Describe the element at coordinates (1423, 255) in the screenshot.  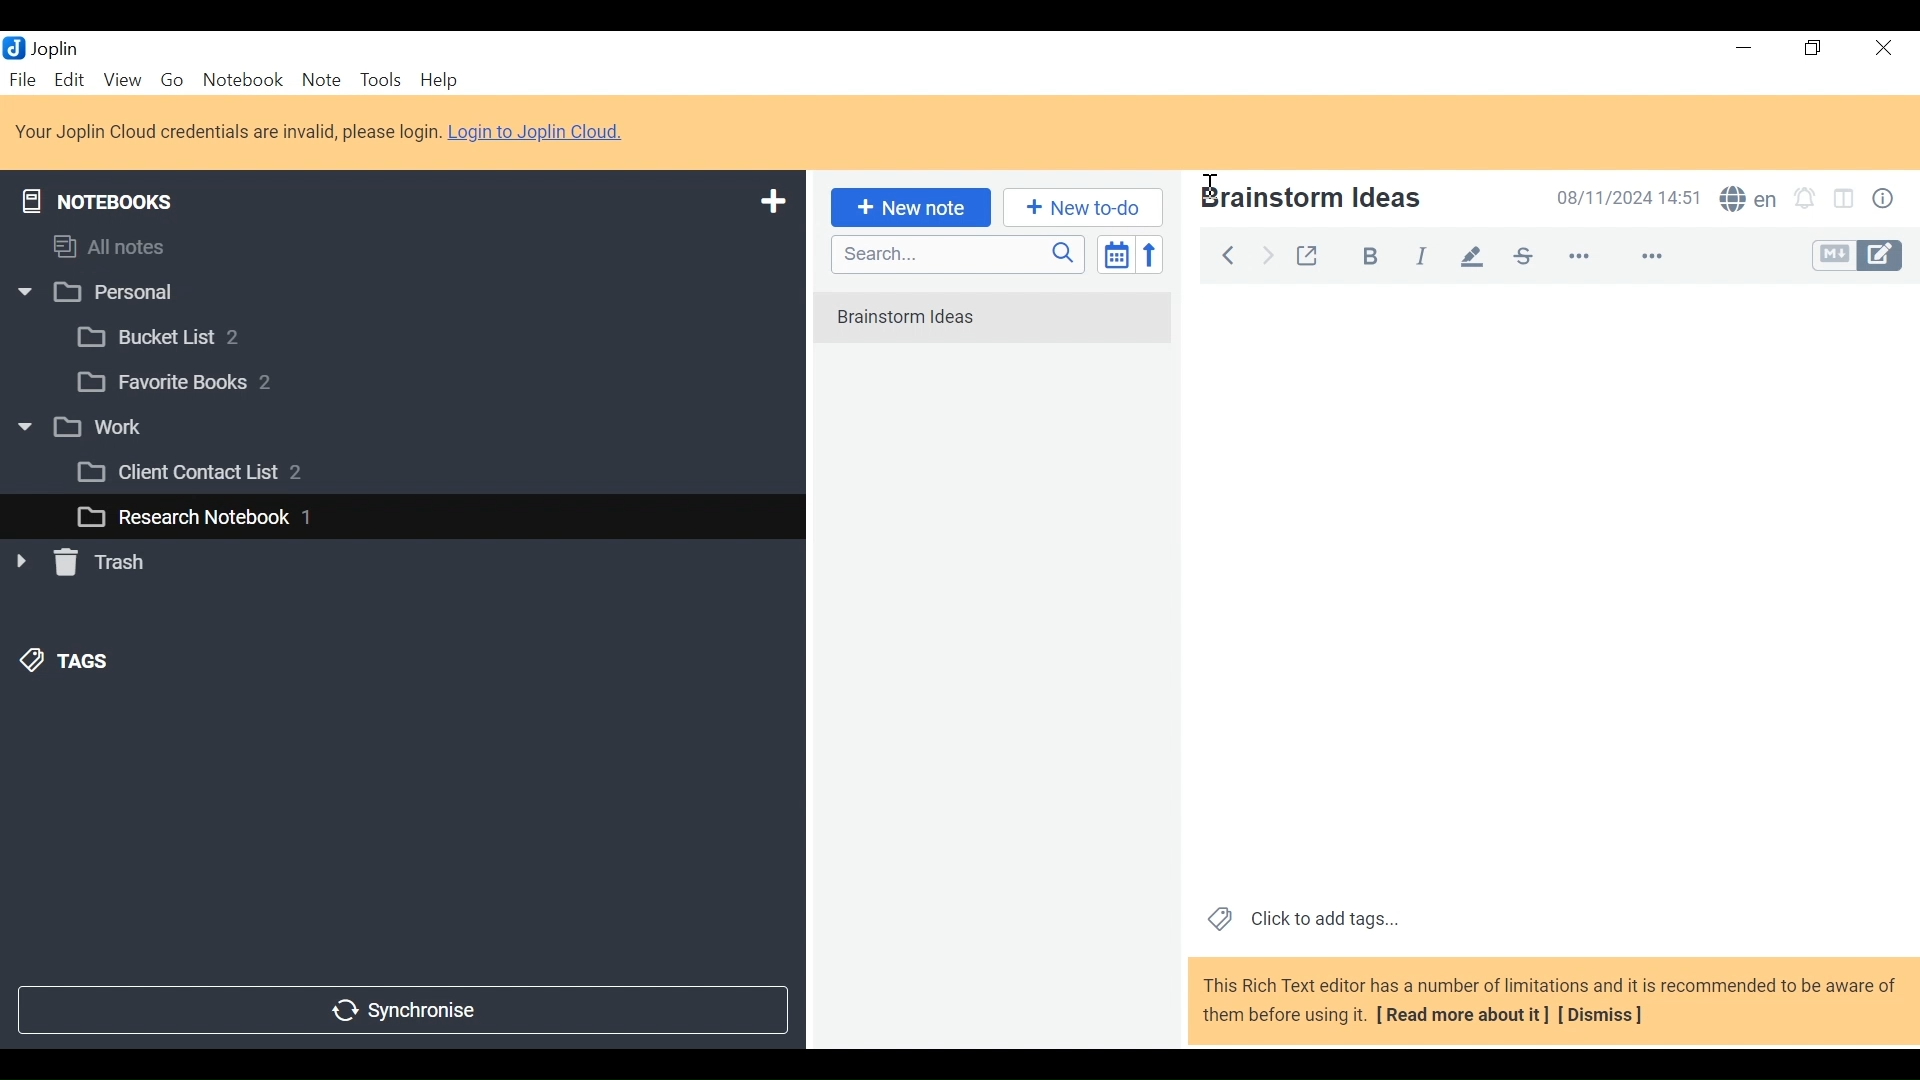
I see `italiac` at that location.